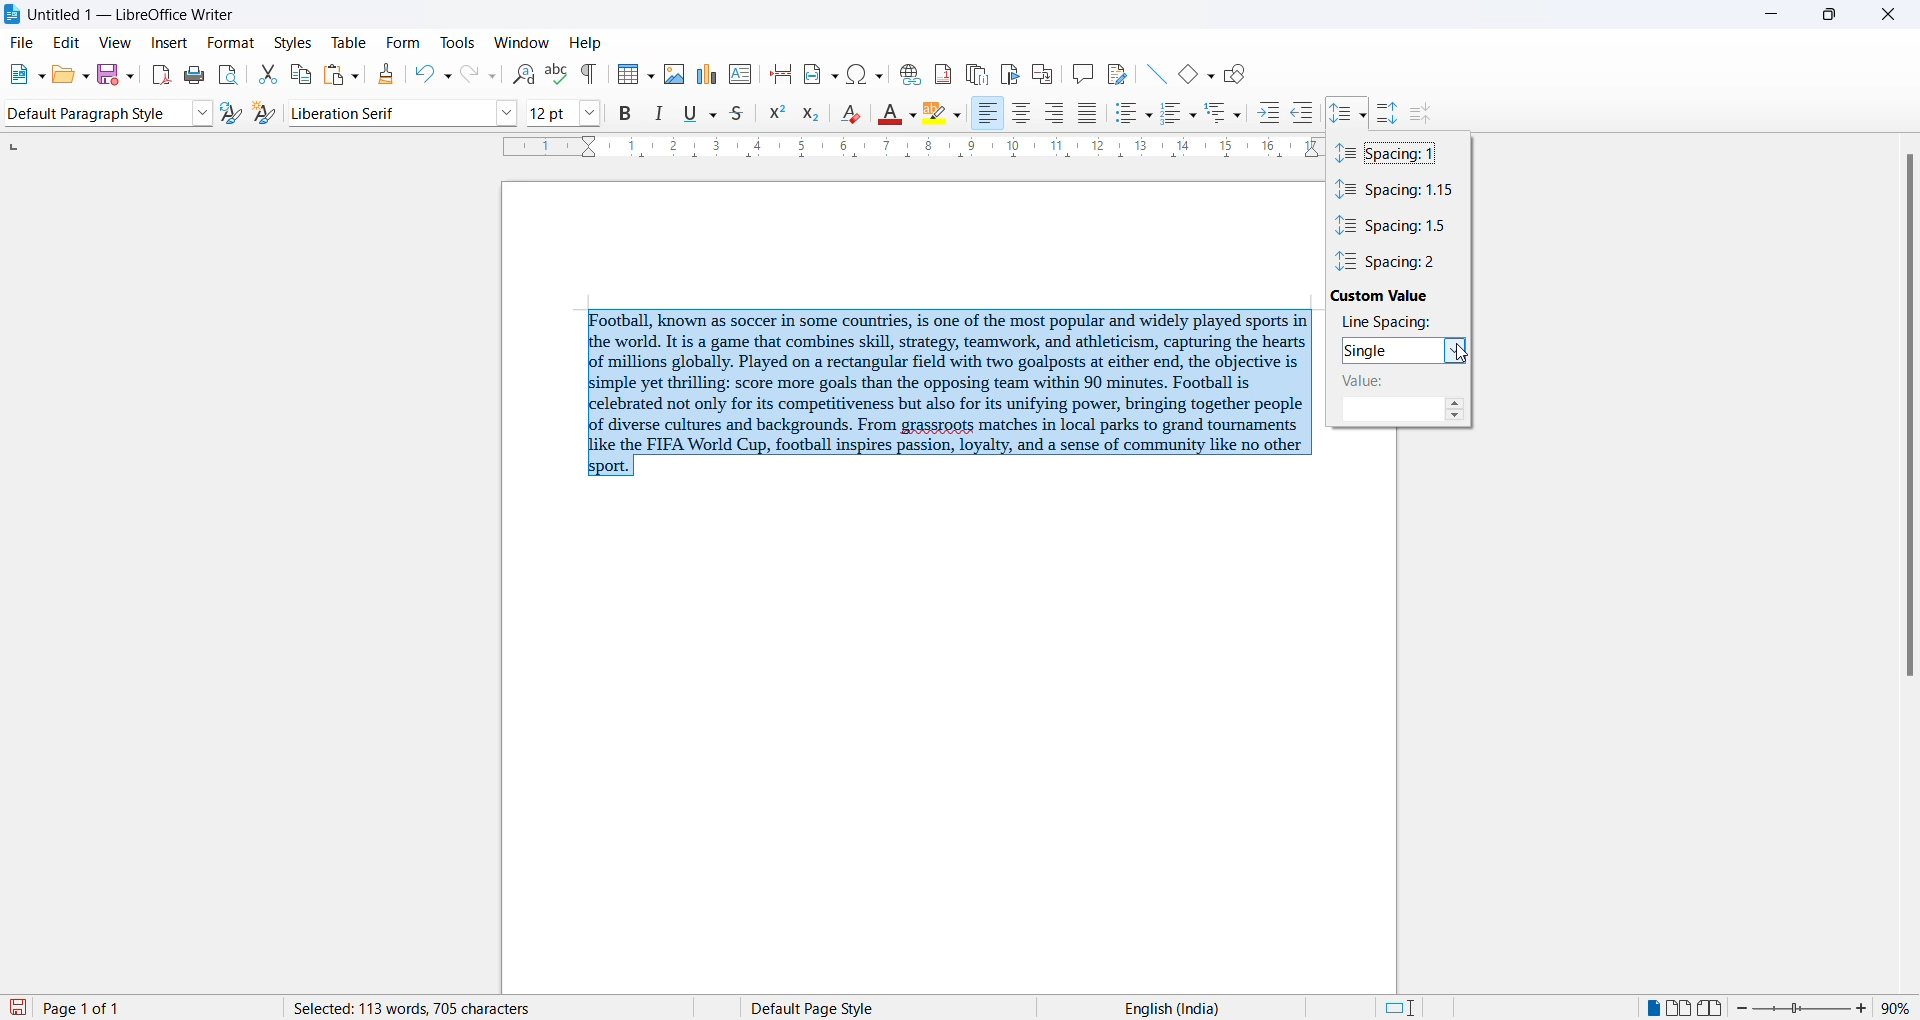 This screenshot has height=1020, width=1920. Describe the element at coordinates (689, 111) in the screenshot. I see `underline` at that location.